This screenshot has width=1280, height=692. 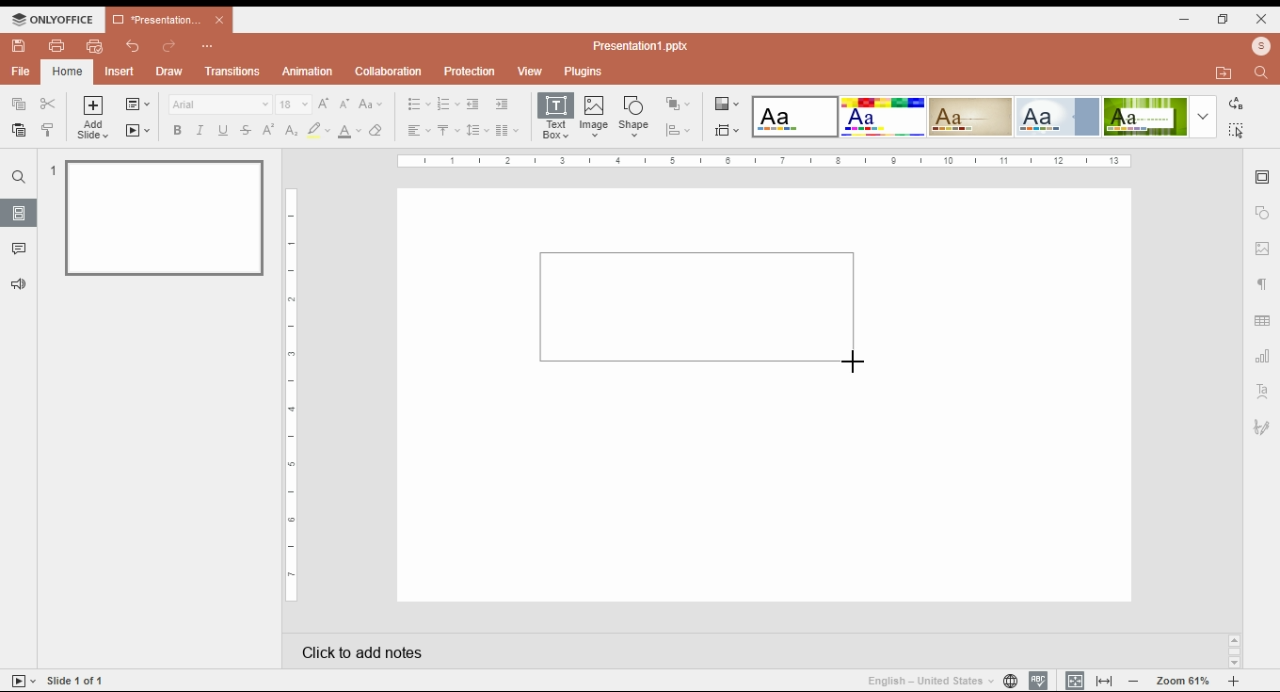 What do you see at coordinates (1262, 391) in the screenshot?
I see `text art settings` at bounding box center [1262, 391].